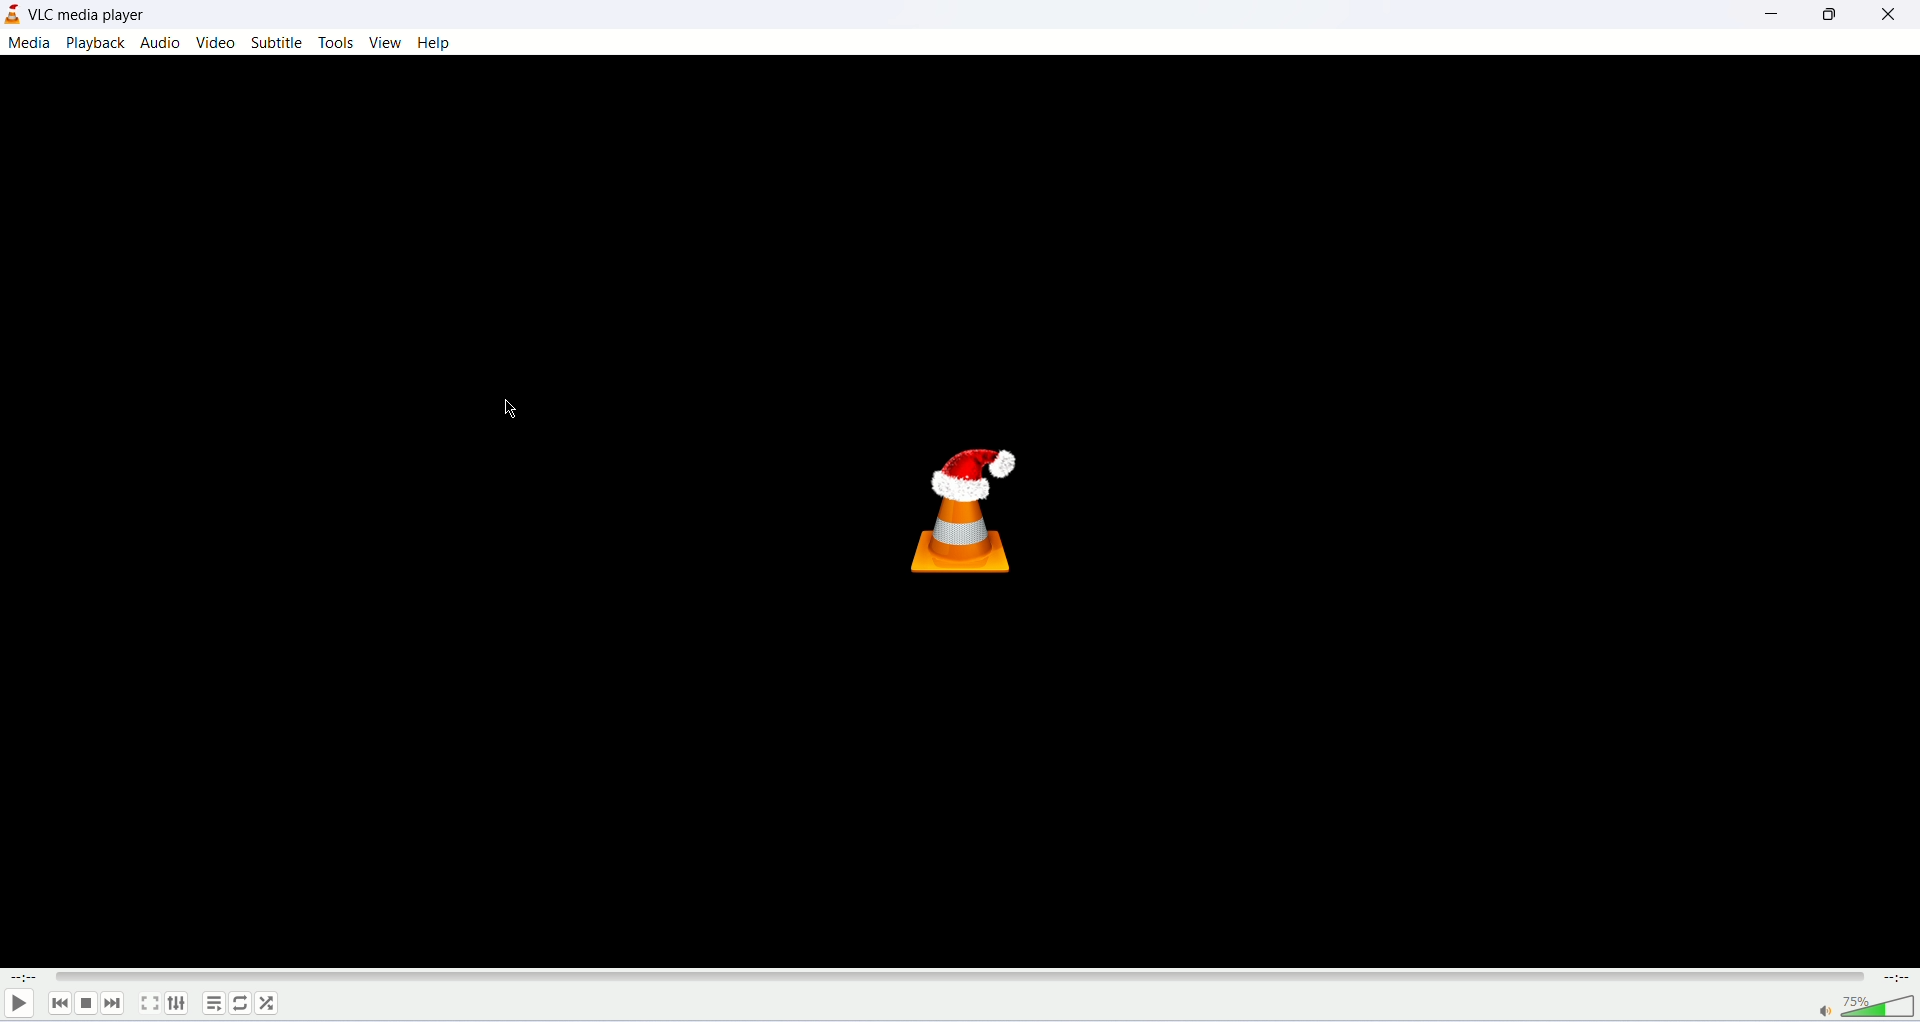 This screenshot has height=1022, width=1920. I want to click on video, so click(218, 43).